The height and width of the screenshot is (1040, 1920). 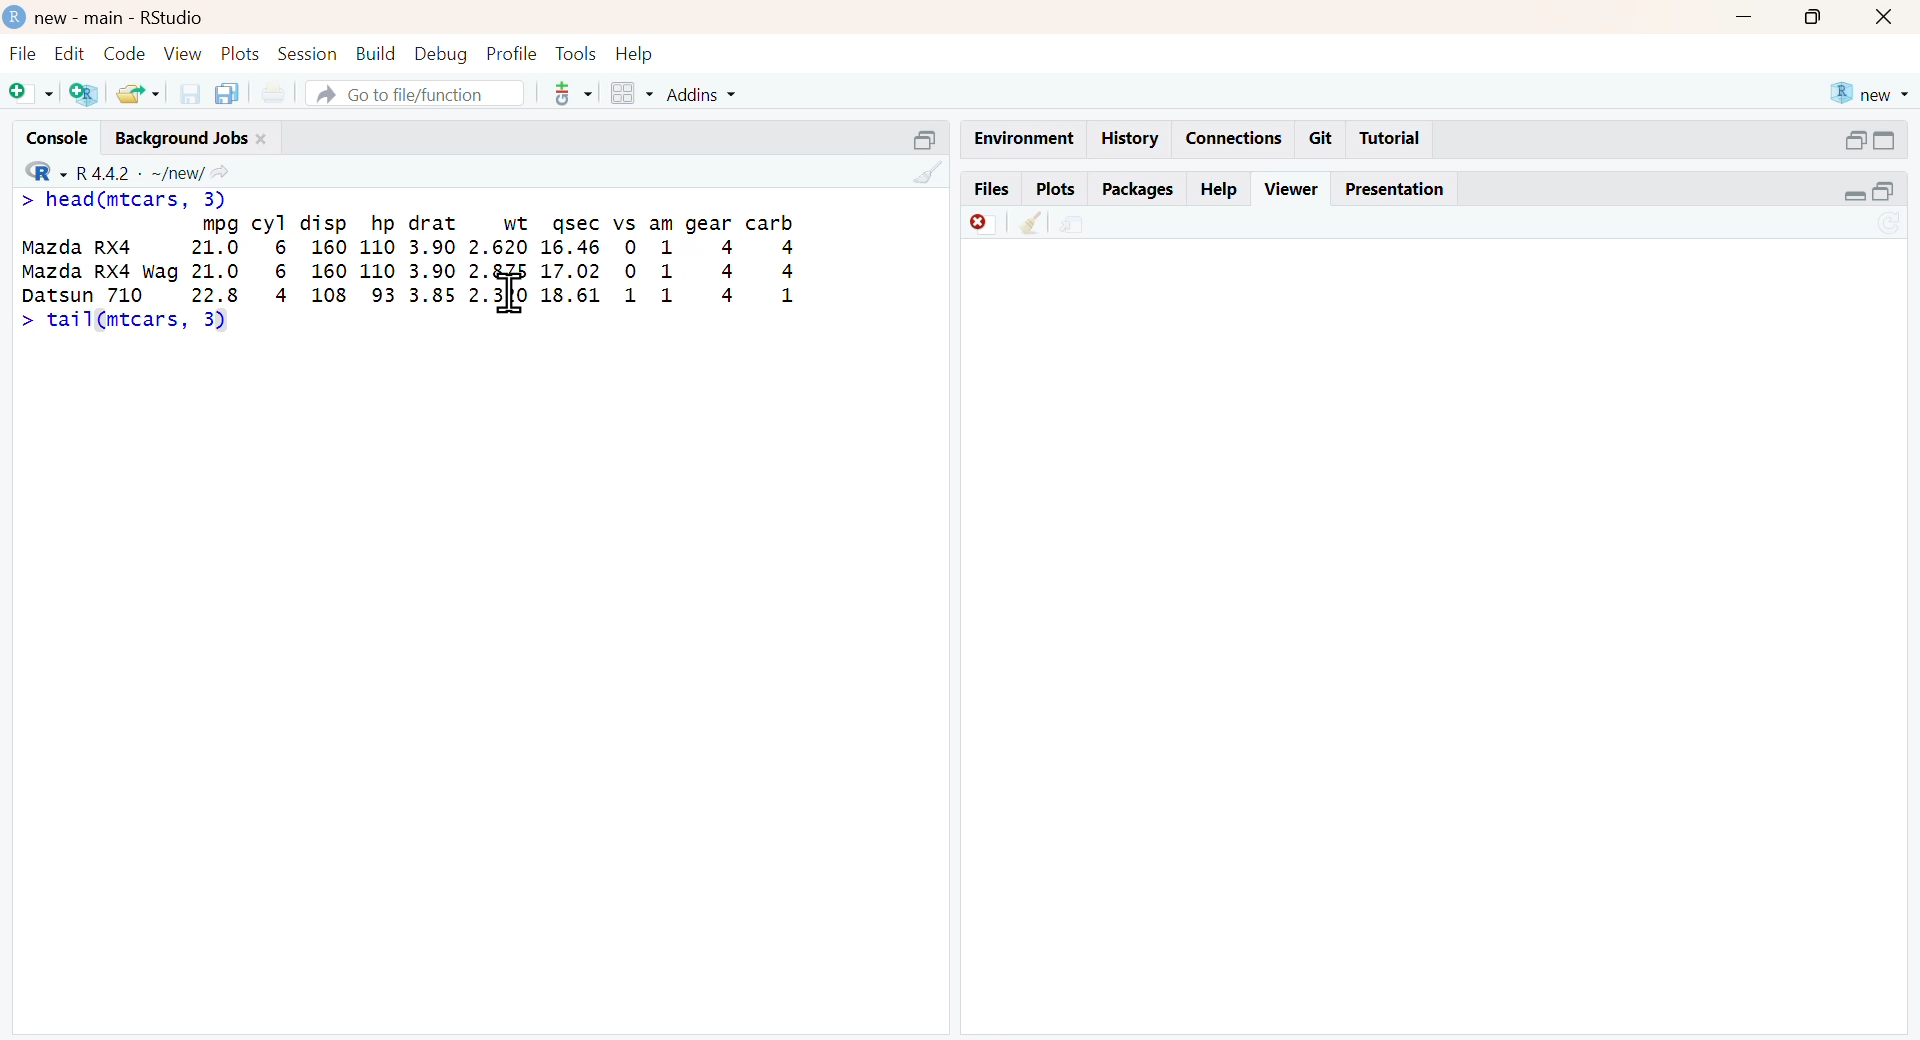 I want to click on ) new - main - RStudio, so click(x=146, y=17).